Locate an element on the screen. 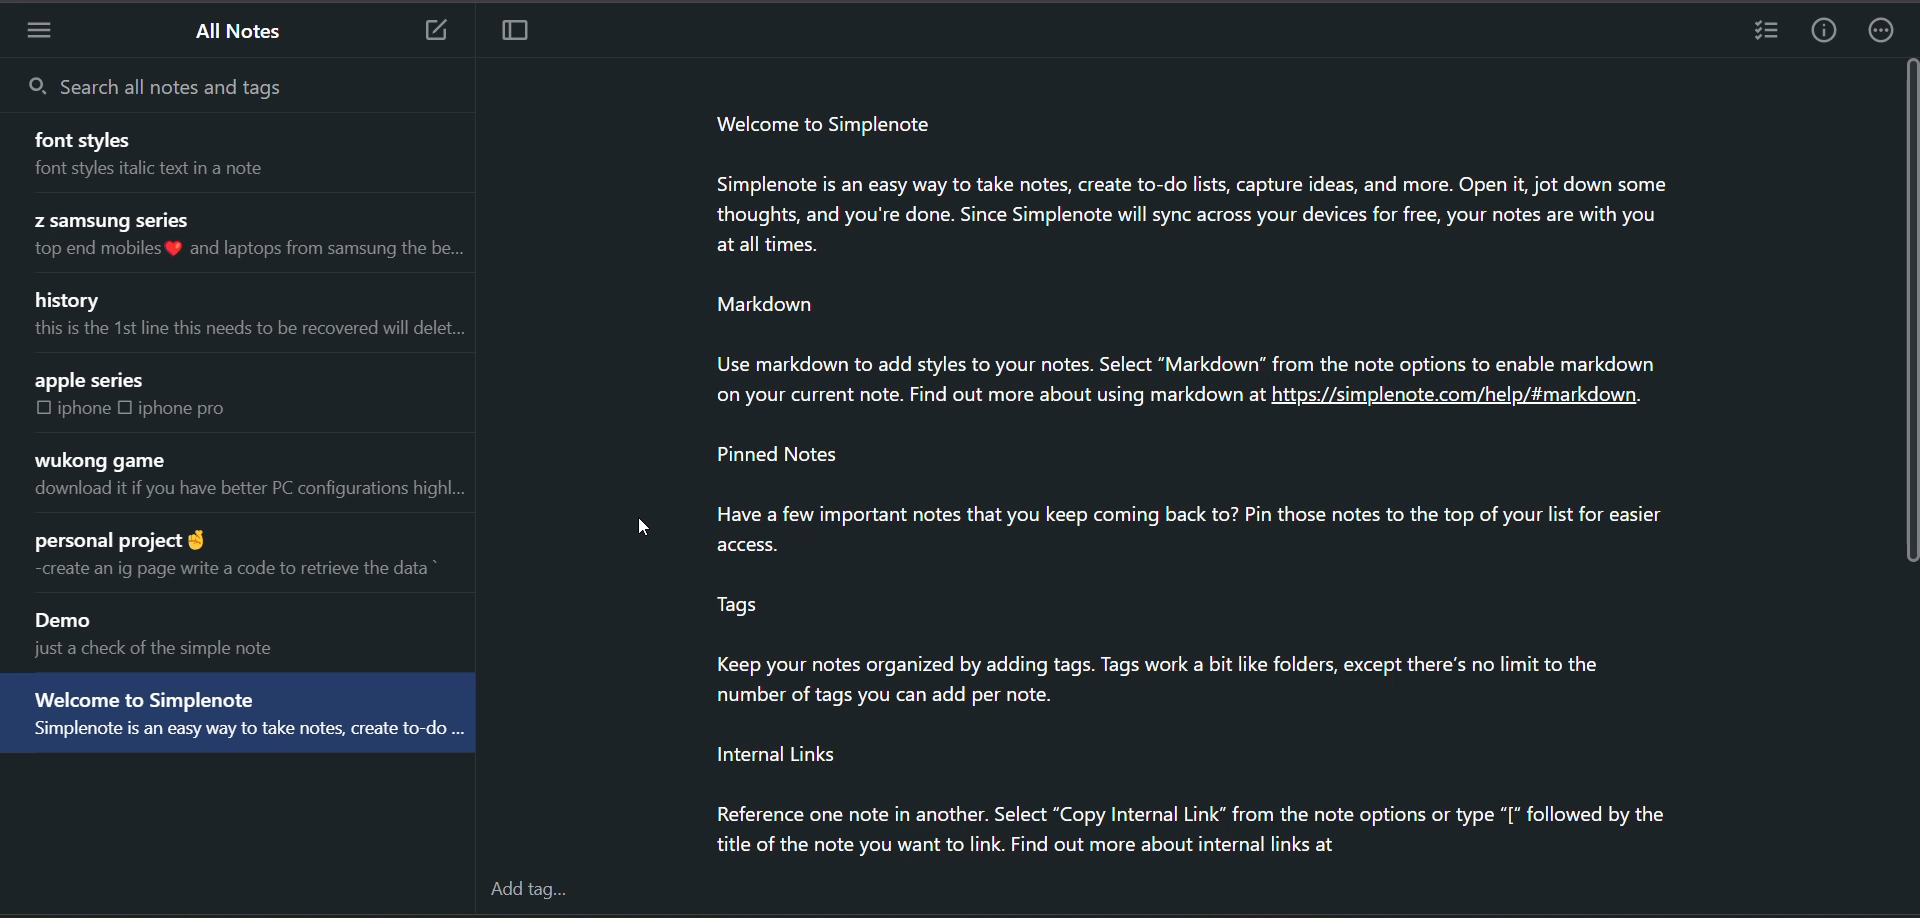 The width and height of the screenshot is (1920, 918). Reference one note in another. Select “Copy Internal Link” from the note options or type “[* followed by the
title of the note you want to link. Find out more about internal links at is located at coordinates (1179, 833).